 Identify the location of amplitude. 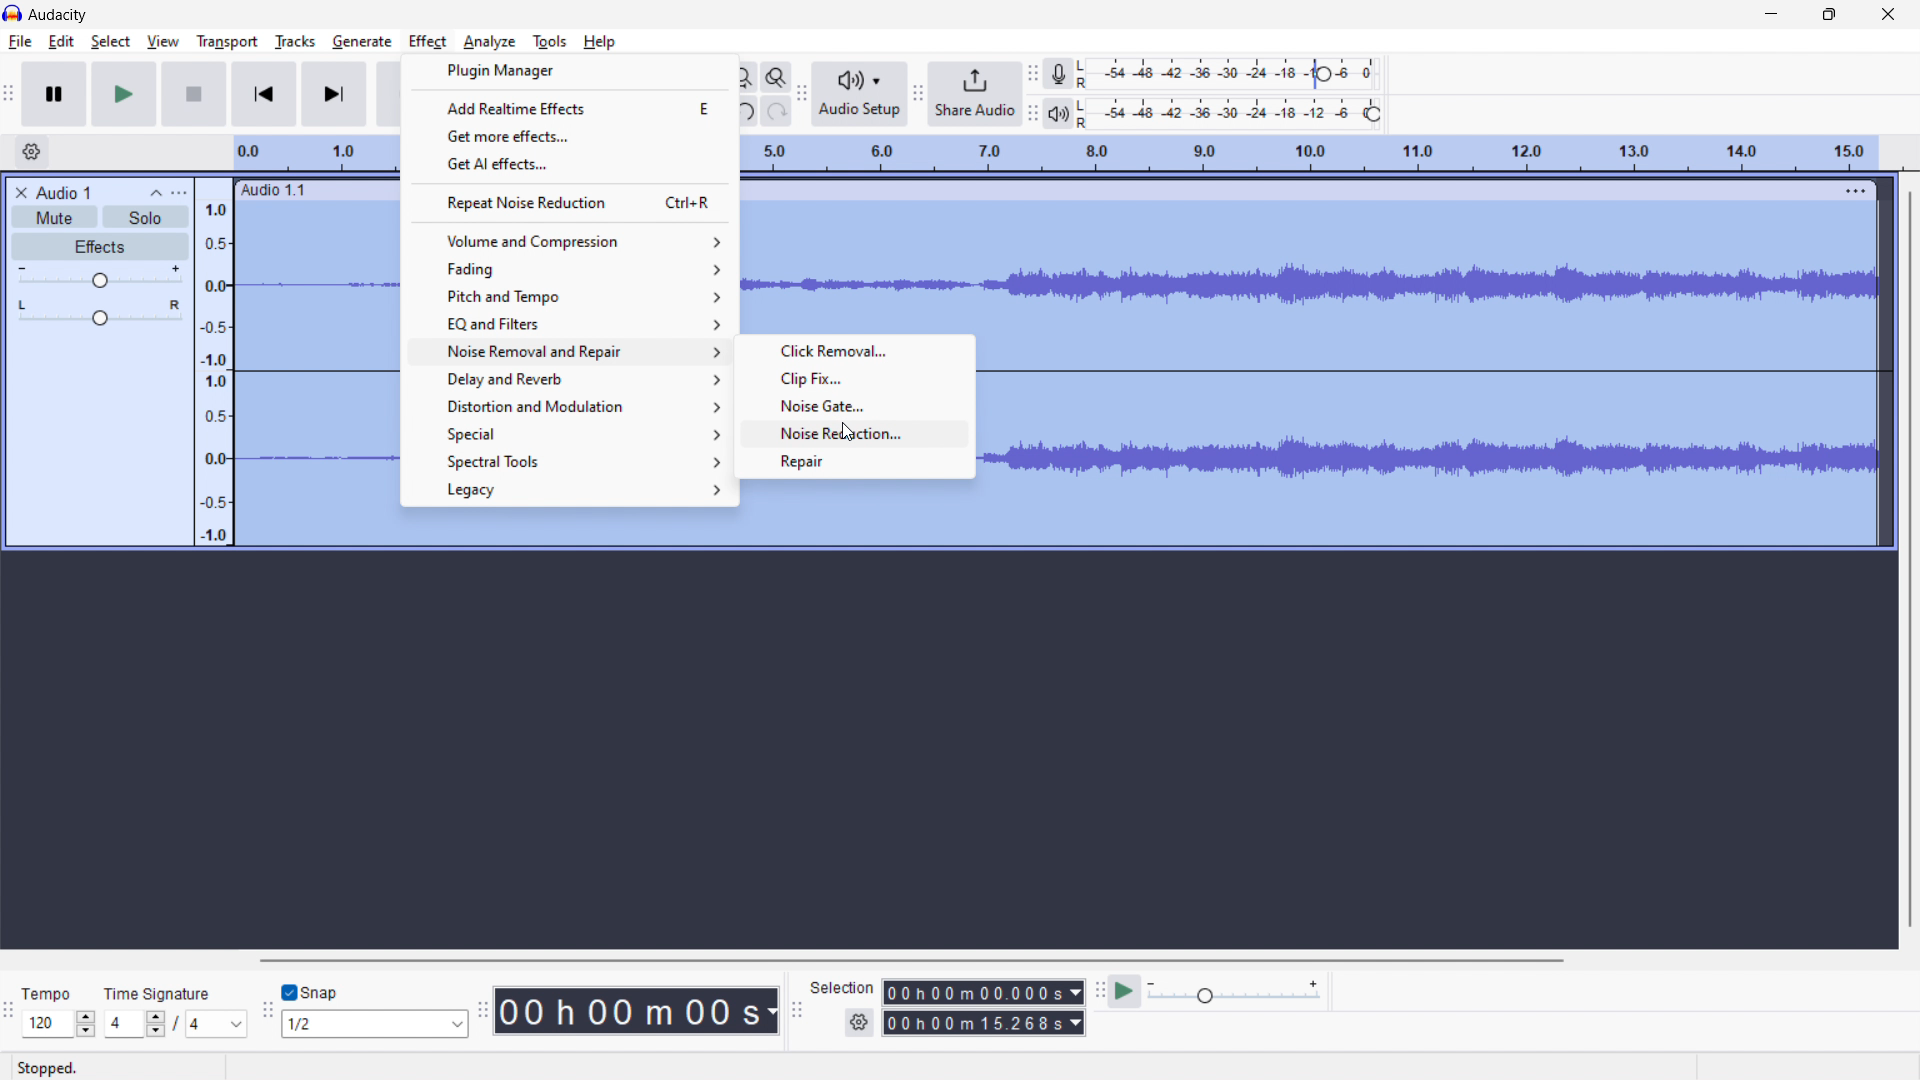
(214, 363).